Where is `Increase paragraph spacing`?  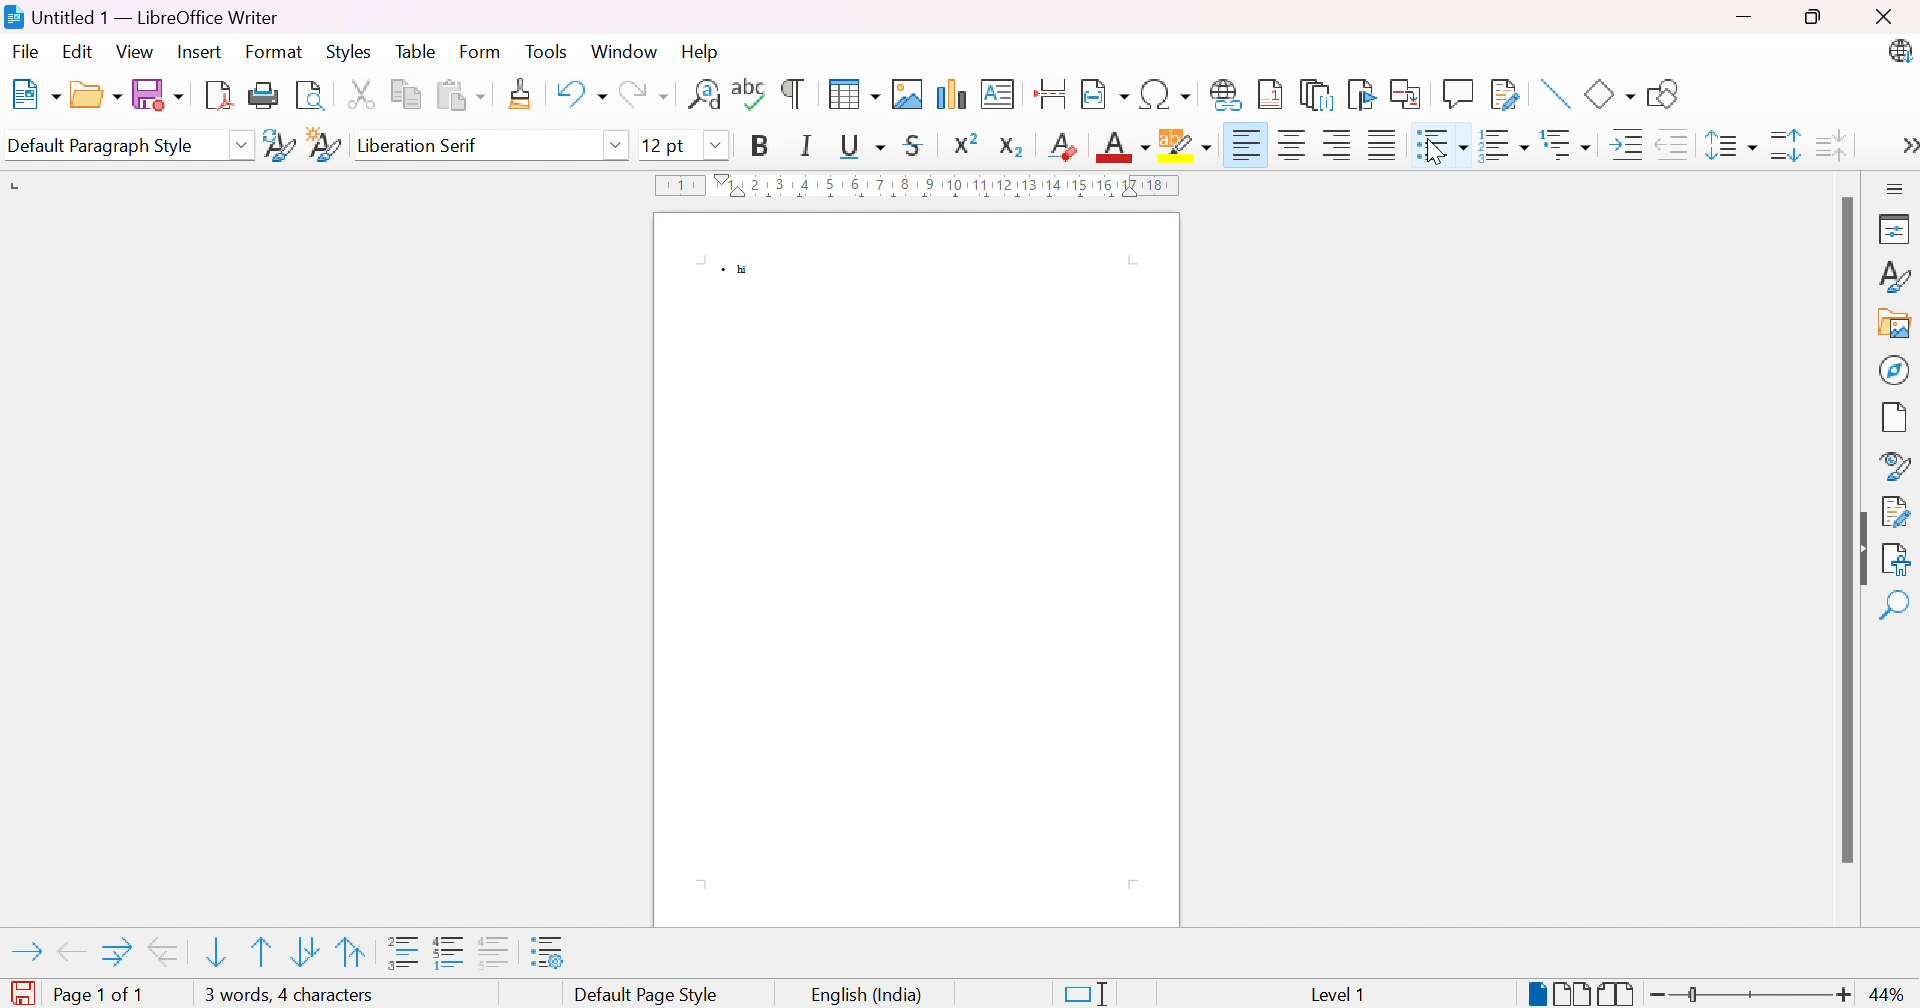 Increase paragraph spacing is located at coordinates (1787, 147).